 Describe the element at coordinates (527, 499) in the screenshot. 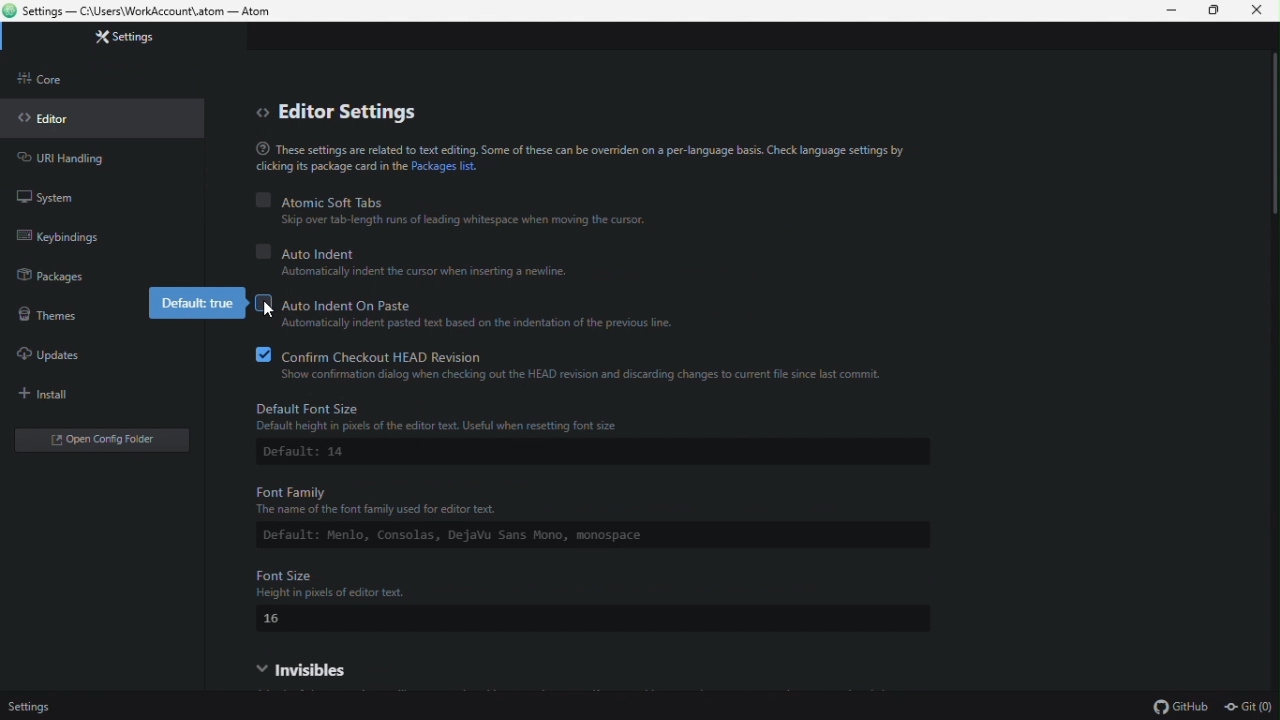

I see `Font Family
The name of the font family used for editor text` at that location.